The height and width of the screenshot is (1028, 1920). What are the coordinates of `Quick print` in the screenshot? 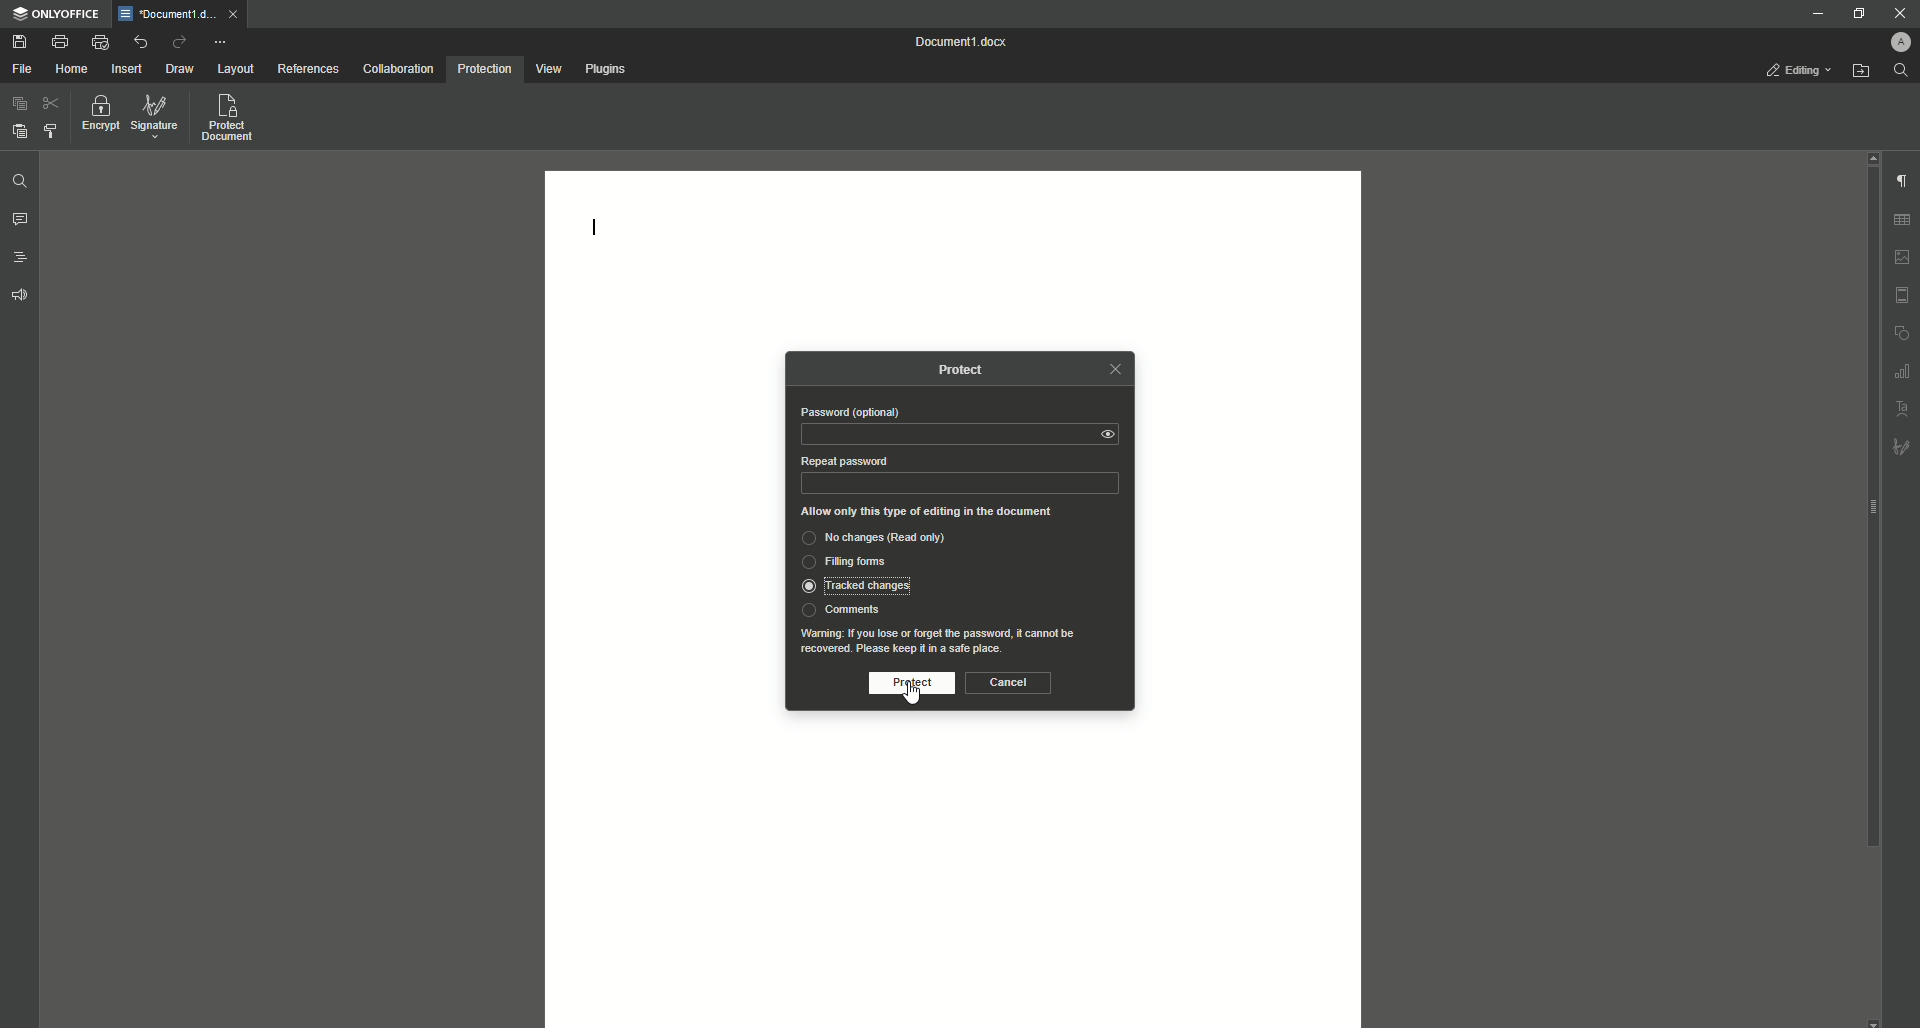 It's located at (98, 41).